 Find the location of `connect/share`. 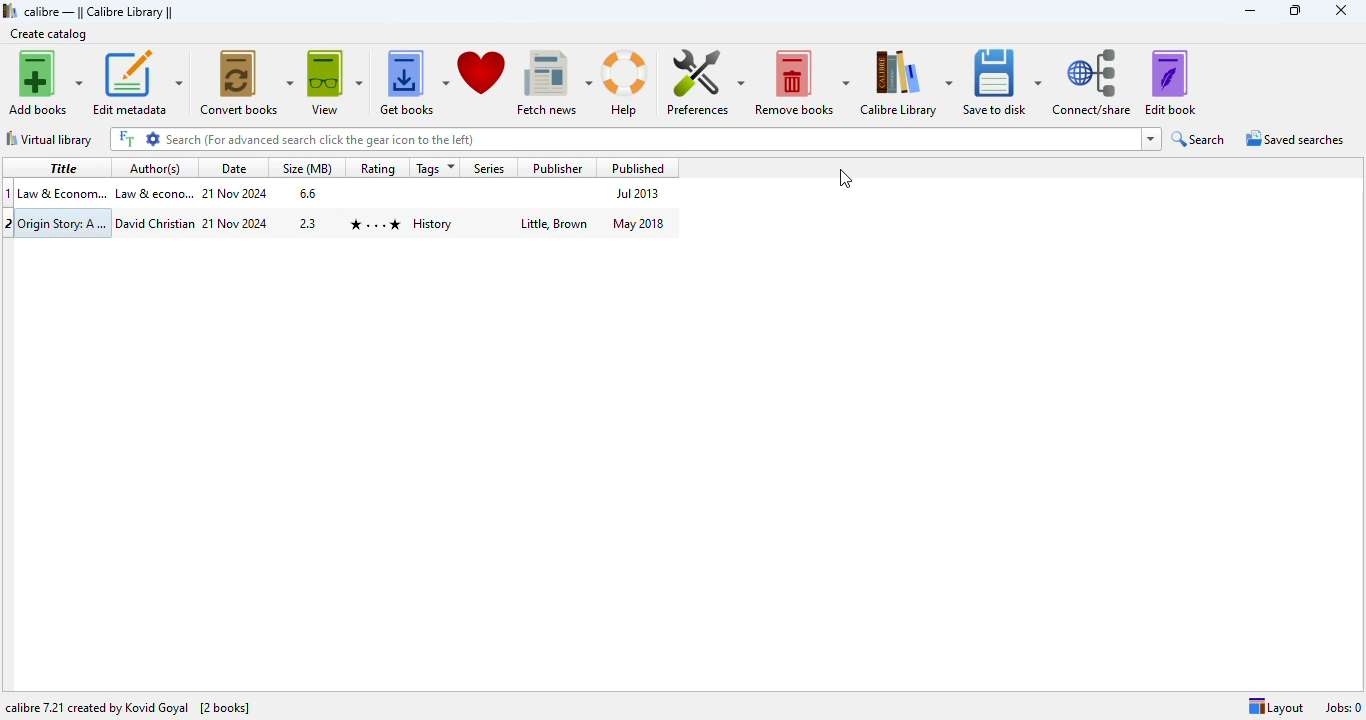

connect/share is located at coordinates (1095, 83).